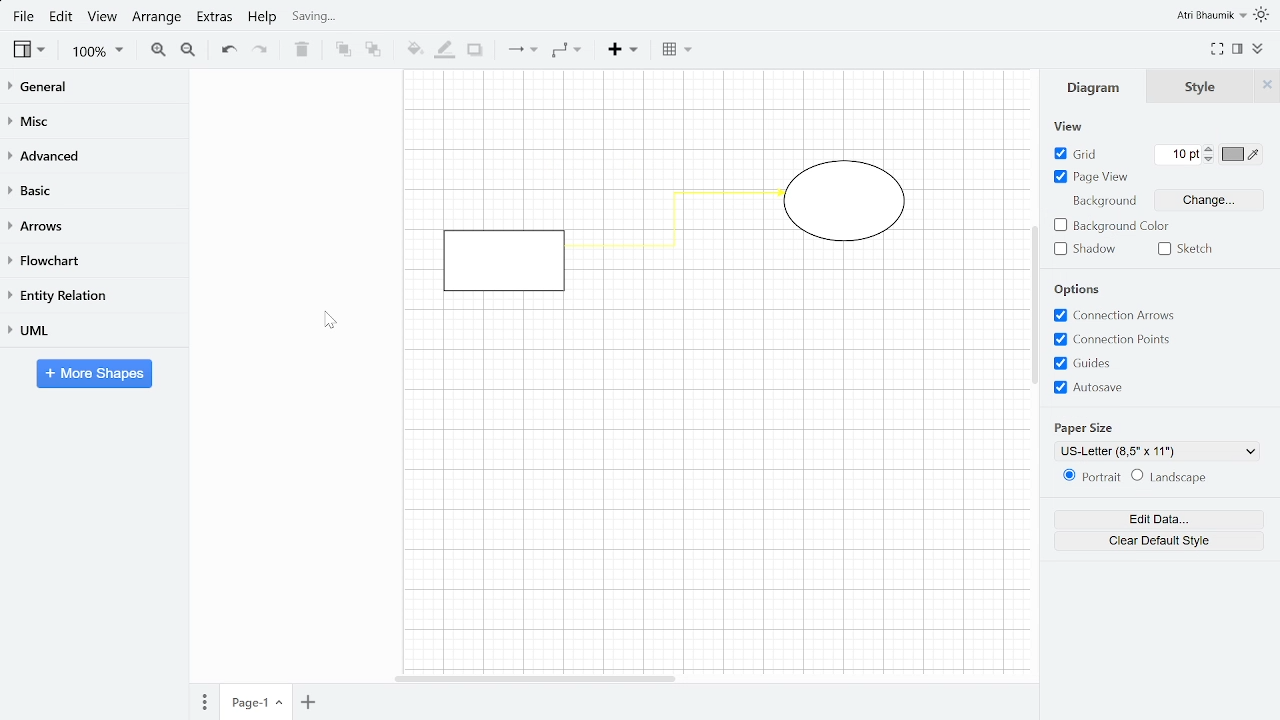 This screenshot has width=1280, height=720. What do you see at coordinates (414, 49) in the screenshot?
I see `Fill color` at bounding box center [414, 49].